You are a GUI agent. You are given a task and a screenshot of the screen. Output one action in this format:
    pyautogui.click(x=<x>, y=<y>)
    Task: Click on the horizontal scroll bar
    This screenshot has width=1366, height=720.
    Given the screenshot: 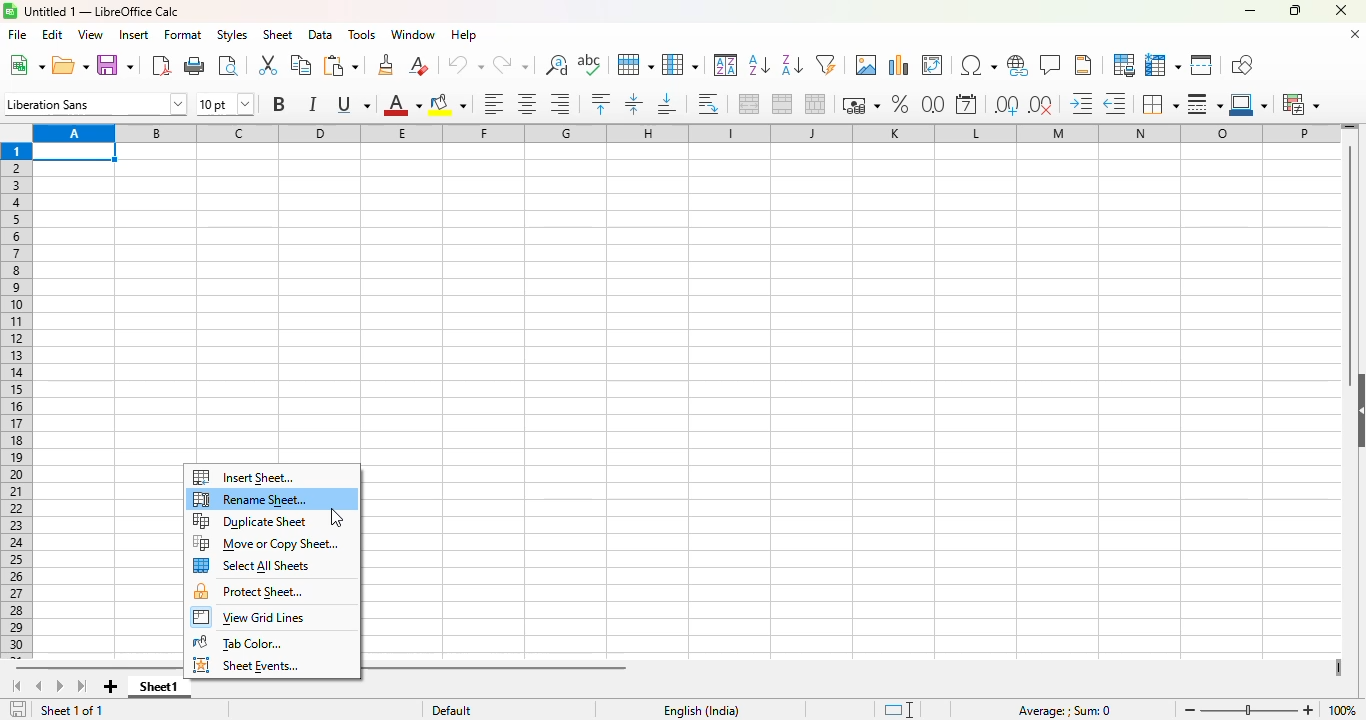 What is the action you would take?
    pyautogui.click(x=496, y=668)
    